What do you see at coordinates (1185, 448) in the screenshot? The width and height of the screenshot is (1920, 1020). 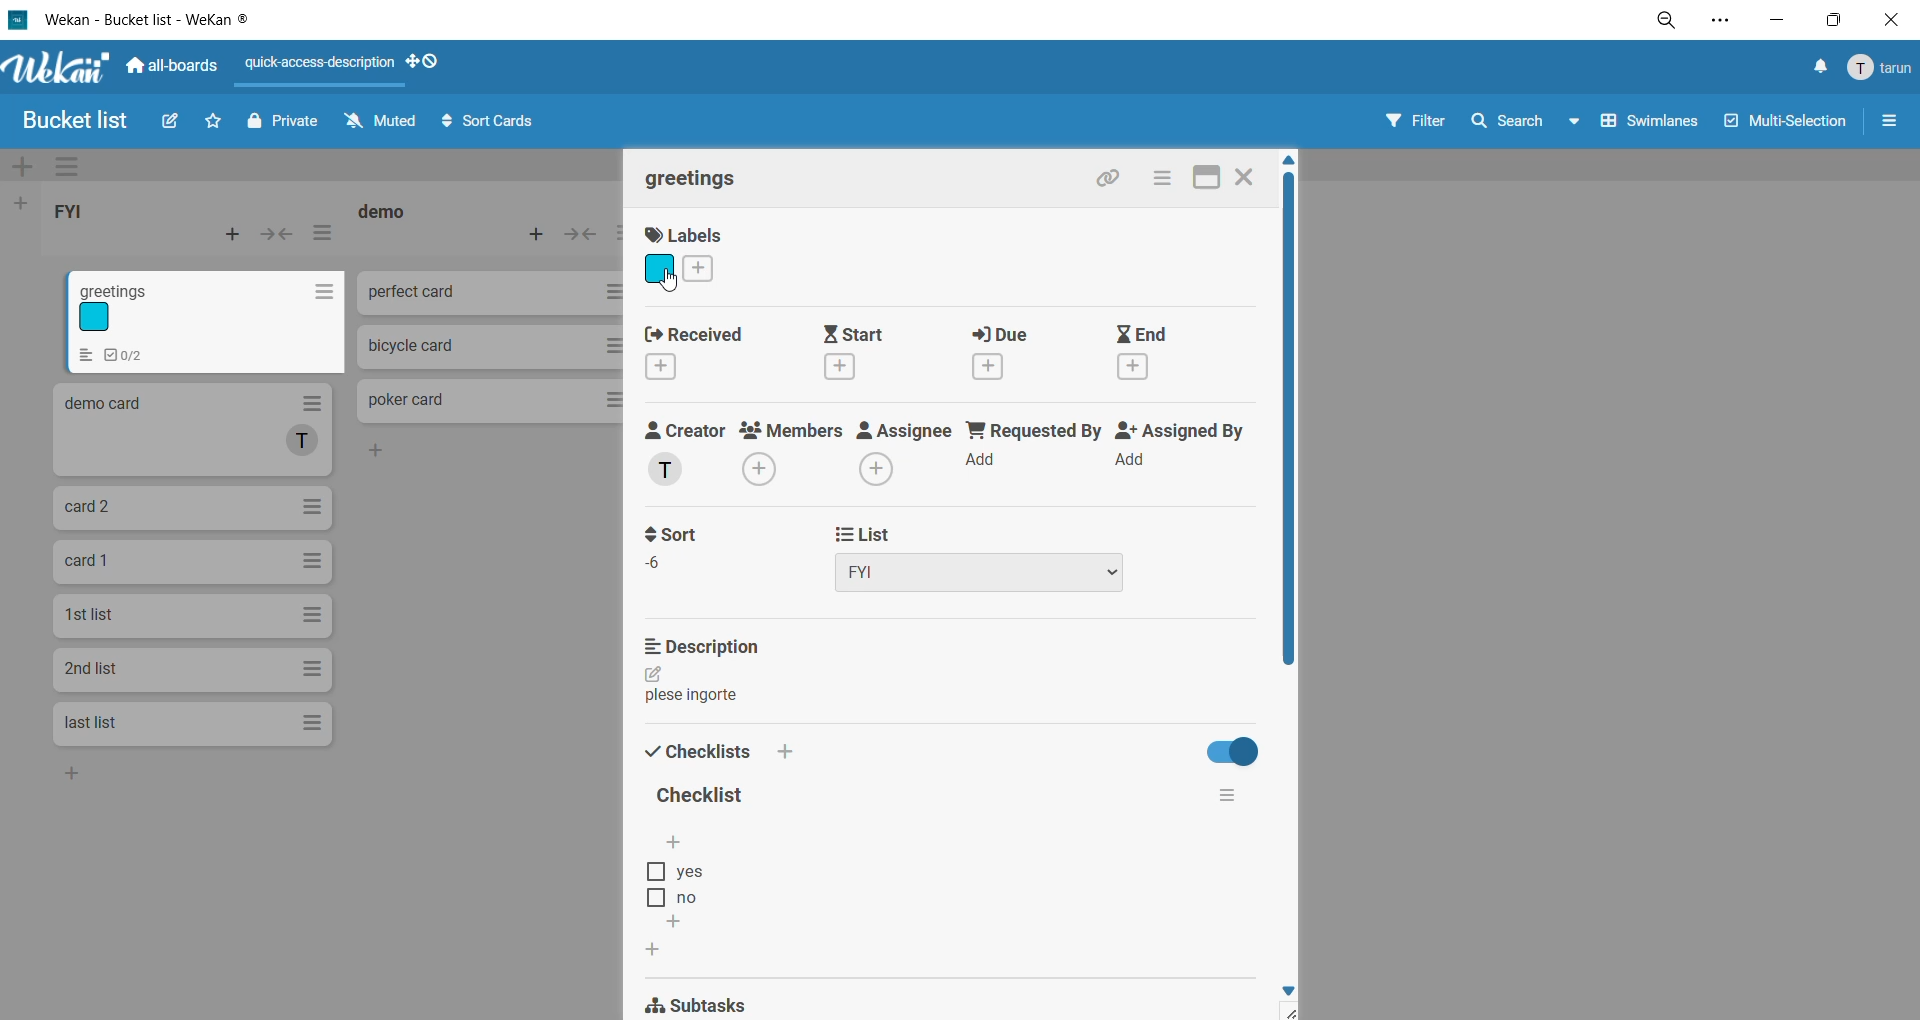 I see `assigned by` at bounding box center [1185, 448].